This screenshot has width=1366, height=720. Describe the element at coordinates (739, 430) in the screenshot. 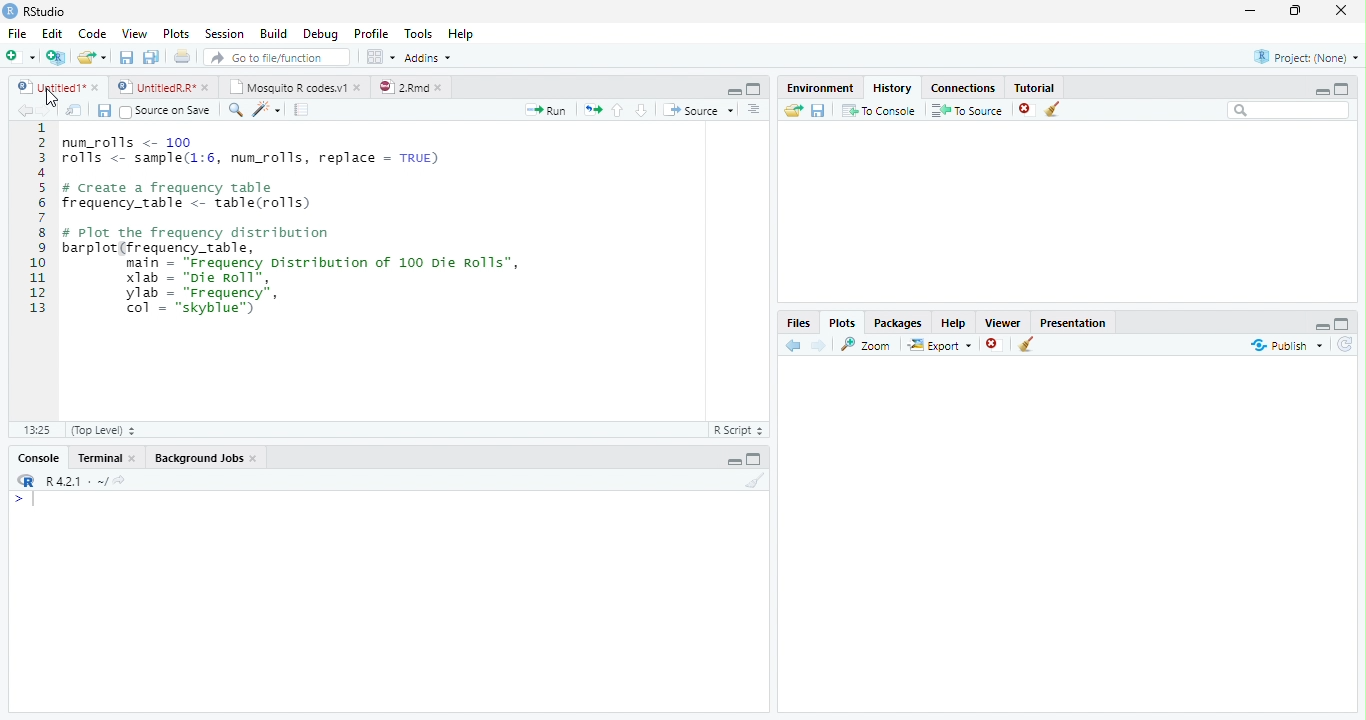

I see `R Script` at that location.